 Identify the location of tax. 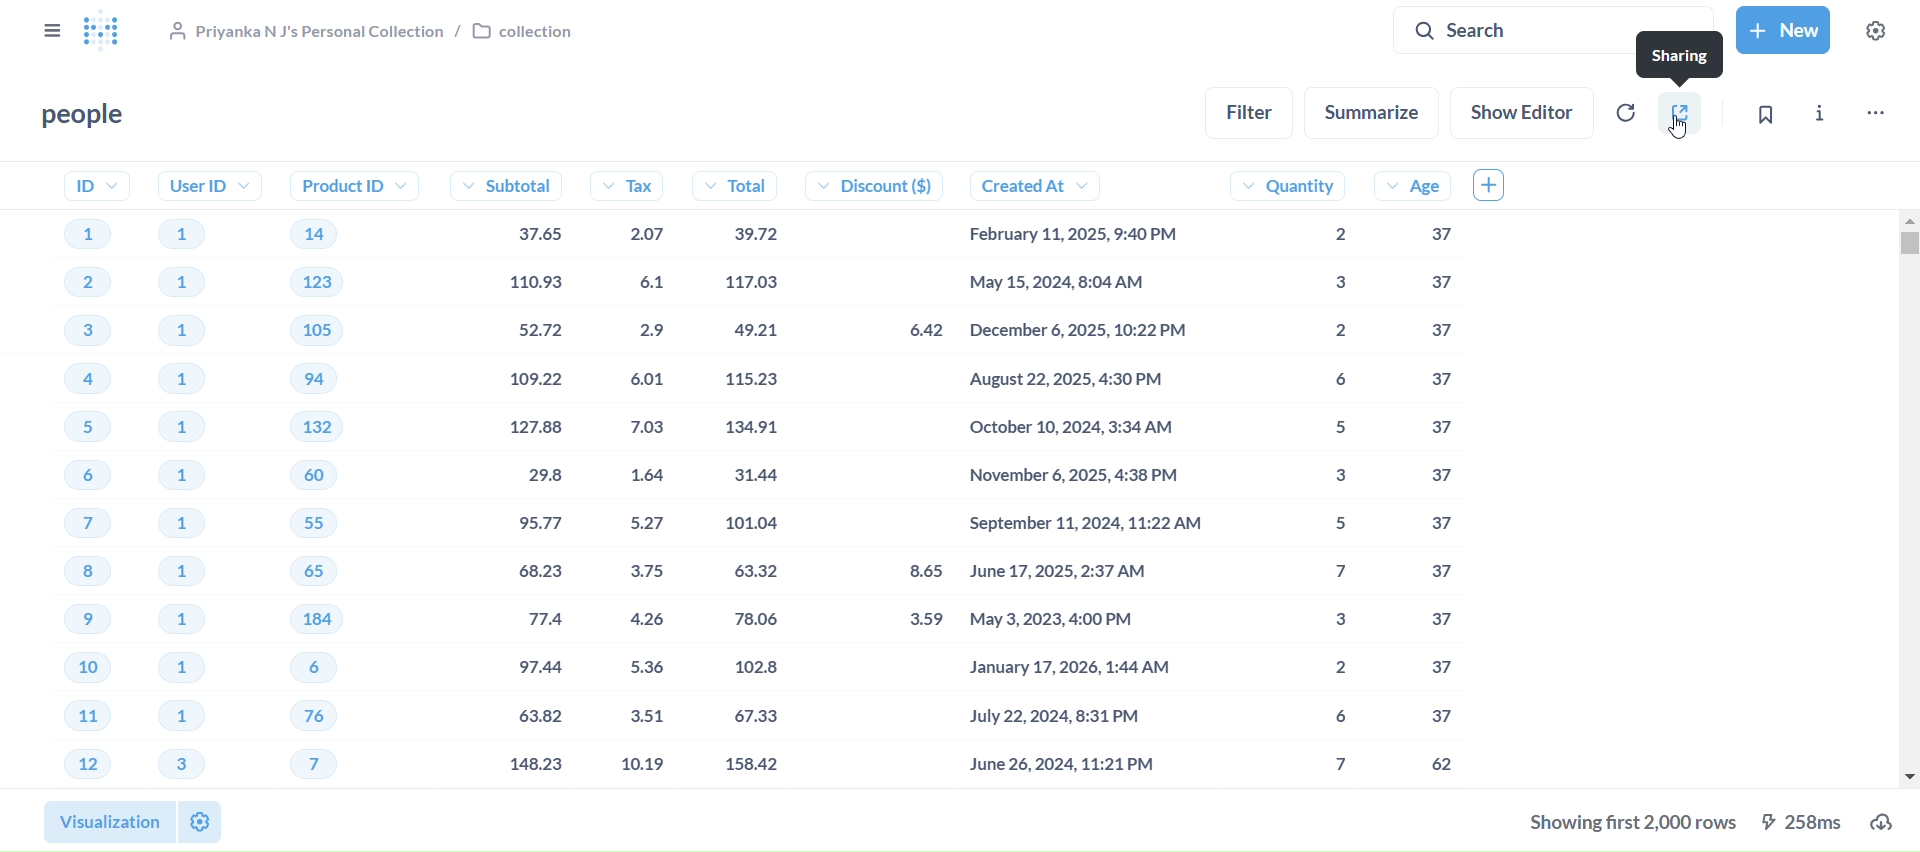
(638, 474).